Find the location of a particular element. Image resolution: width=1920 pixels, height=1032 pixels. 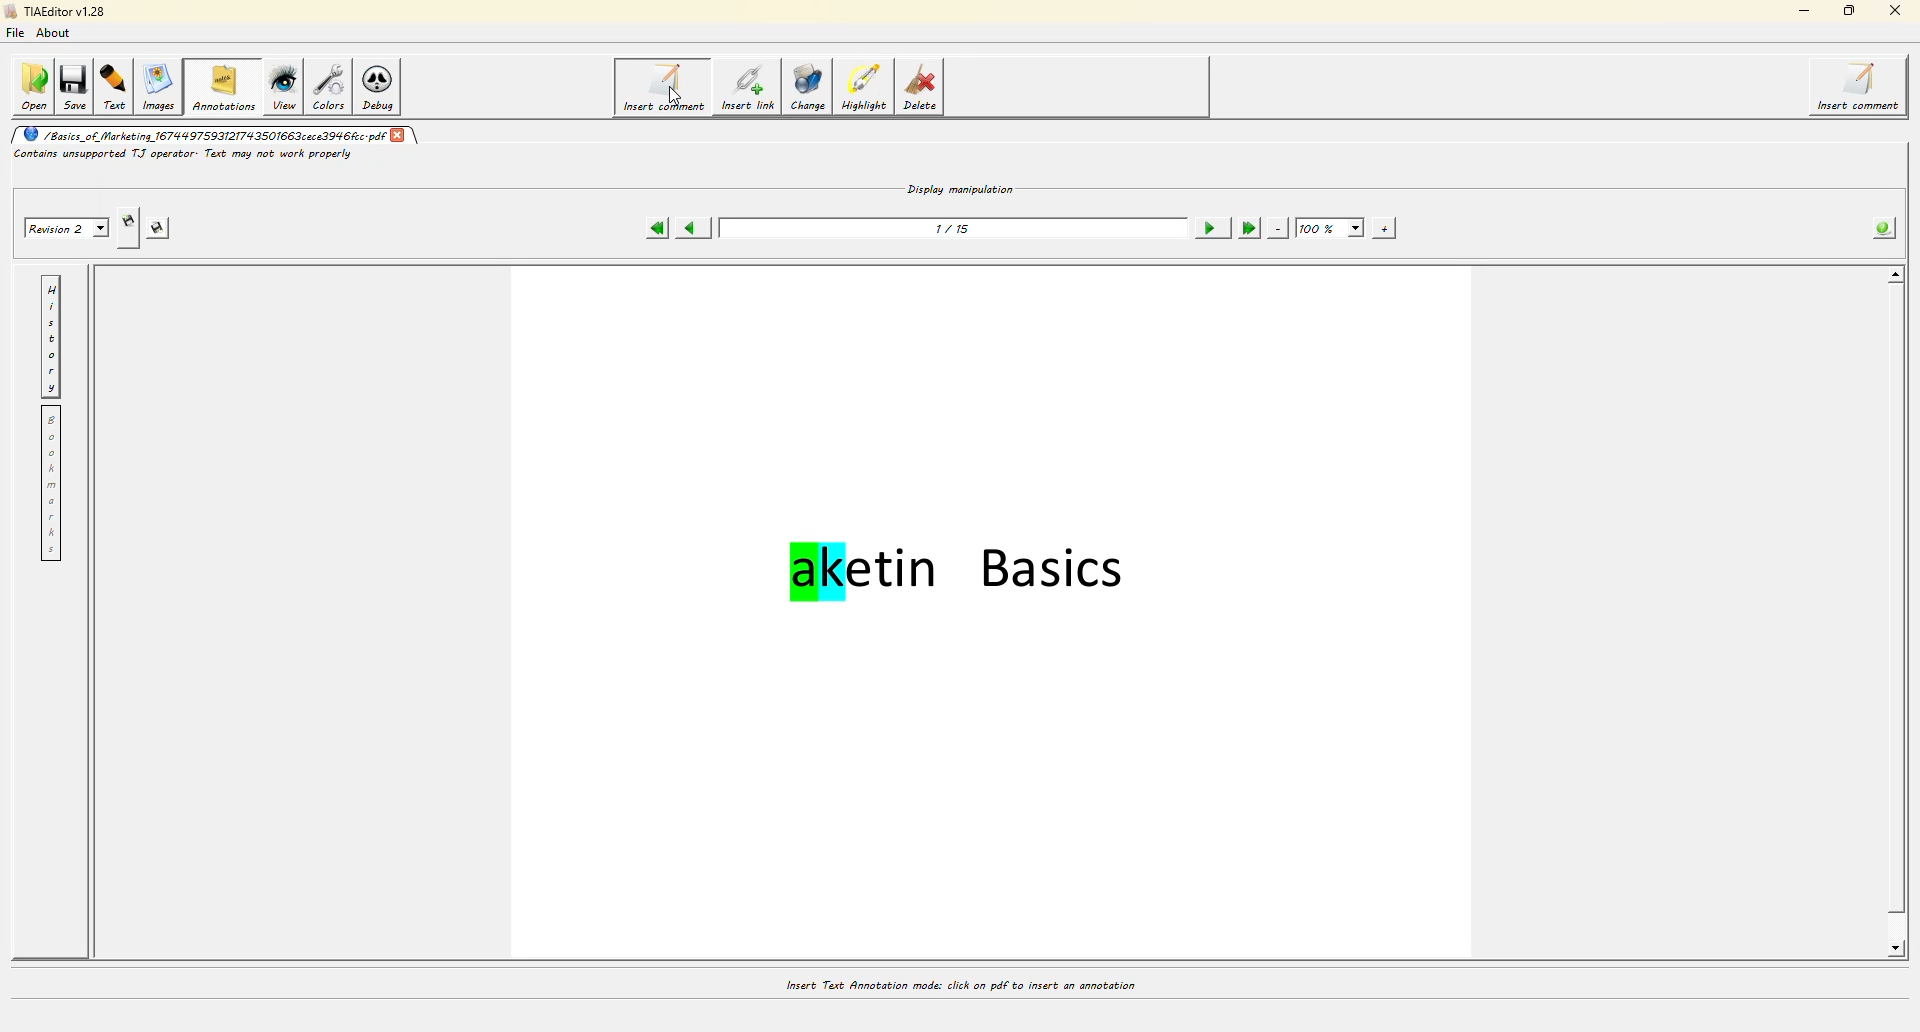

Contains unsupported T.J operator: Text may not work properly is located at coordinates (184, 155).